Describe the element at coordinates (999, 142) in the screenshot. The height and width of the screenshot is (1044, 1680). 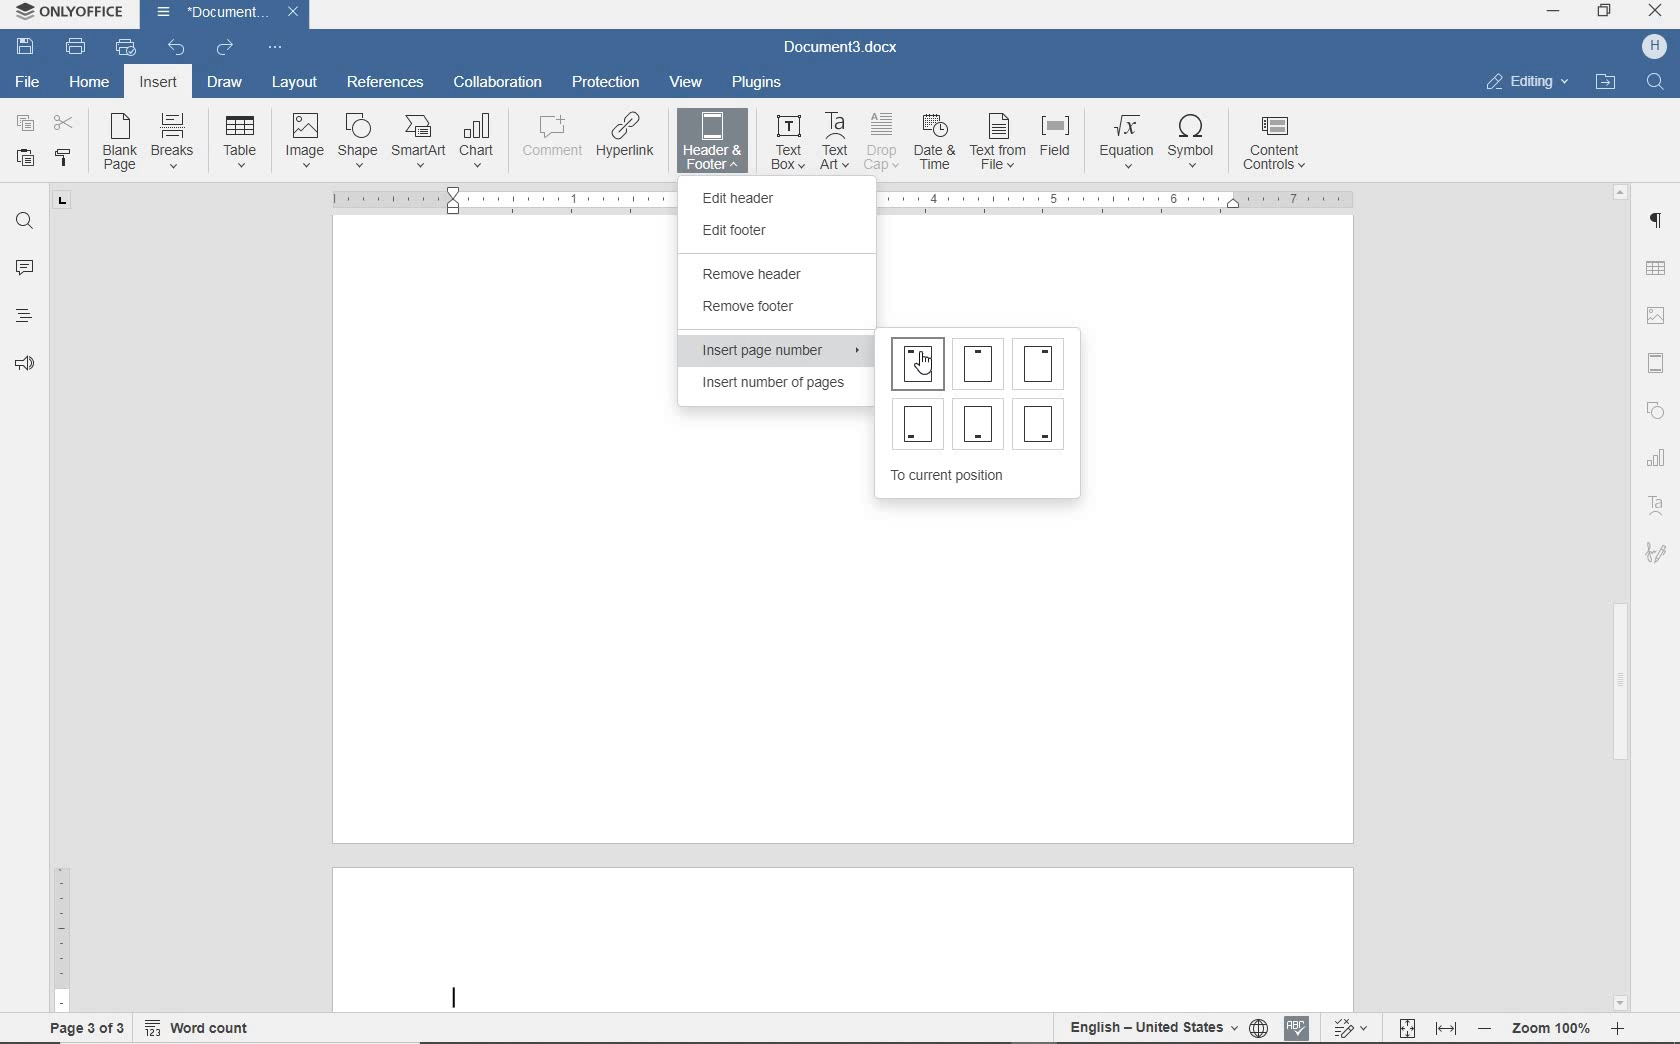
I see `TEXT FROM FILE` at that location.